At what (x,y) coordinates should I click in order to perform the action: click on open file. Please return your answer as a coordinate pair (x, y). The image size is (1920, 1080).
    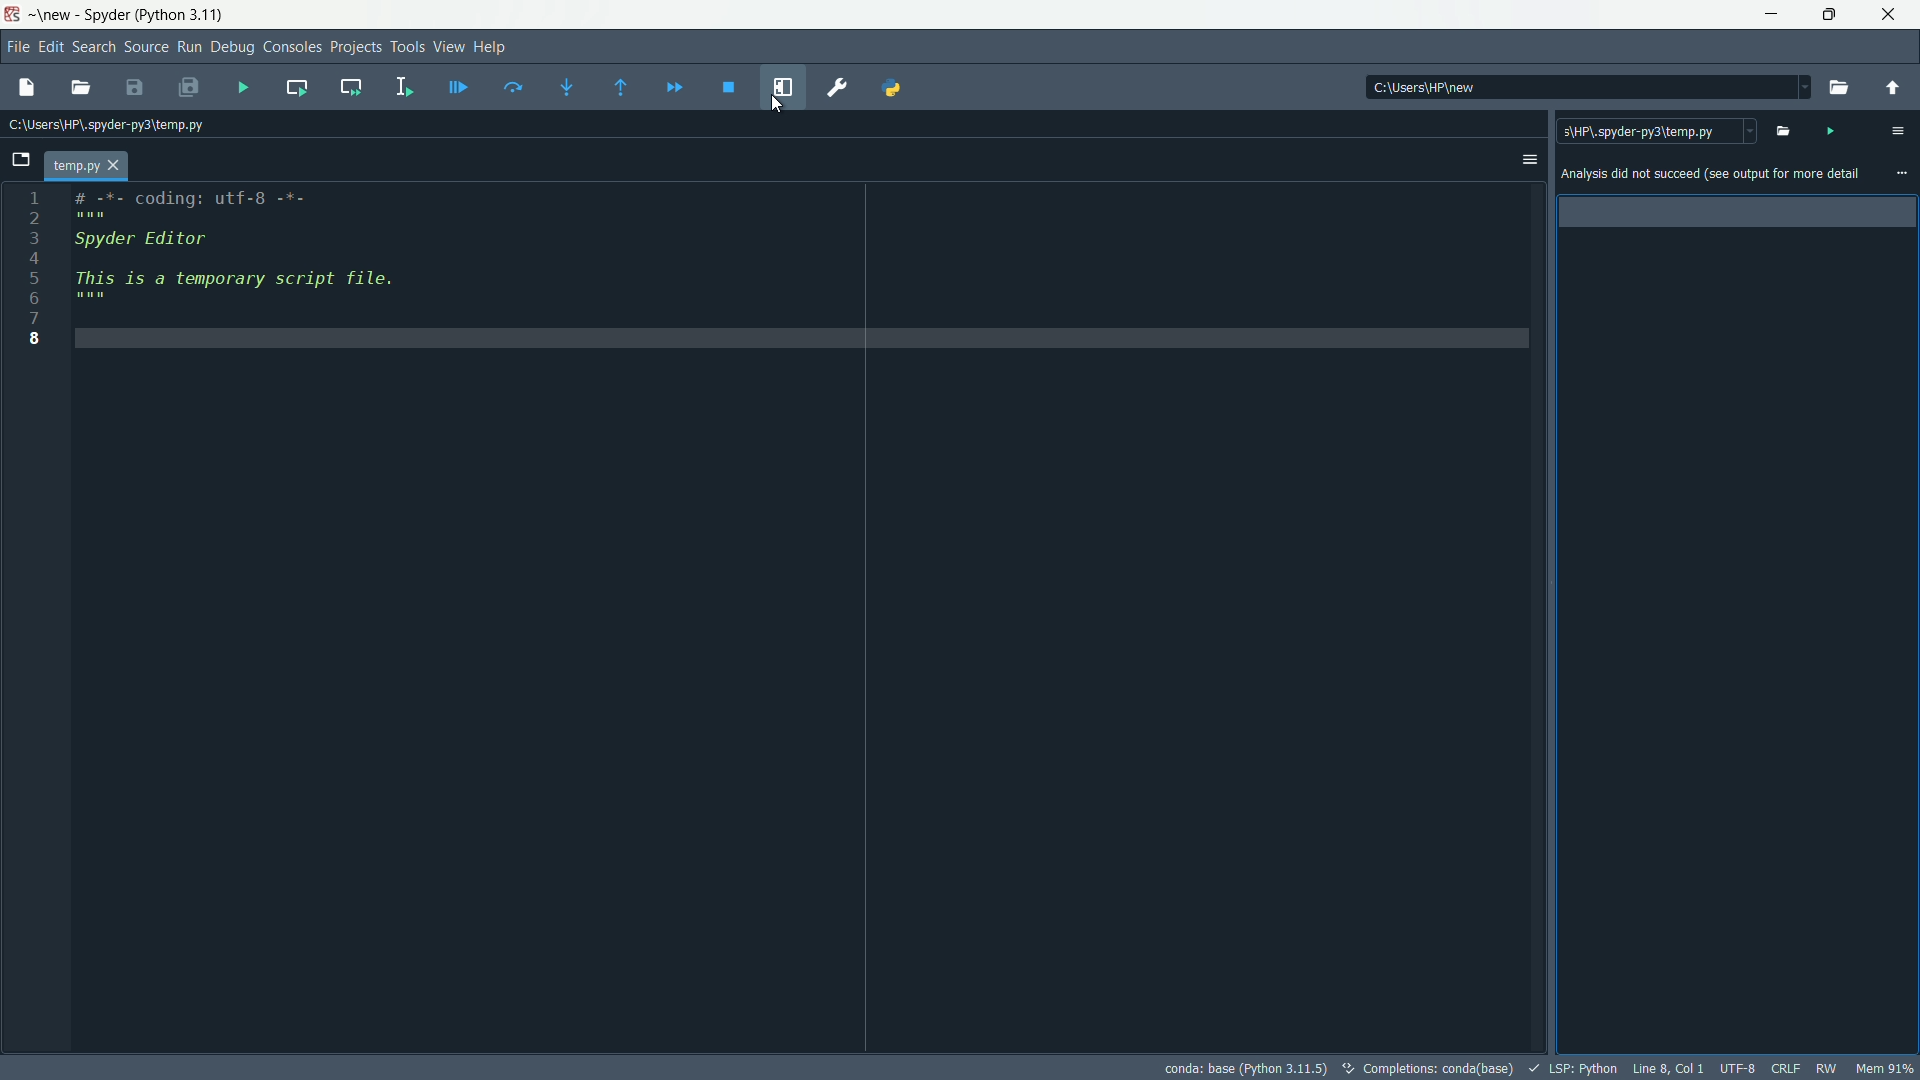
    Looking at the image, I should click on (80, 89).